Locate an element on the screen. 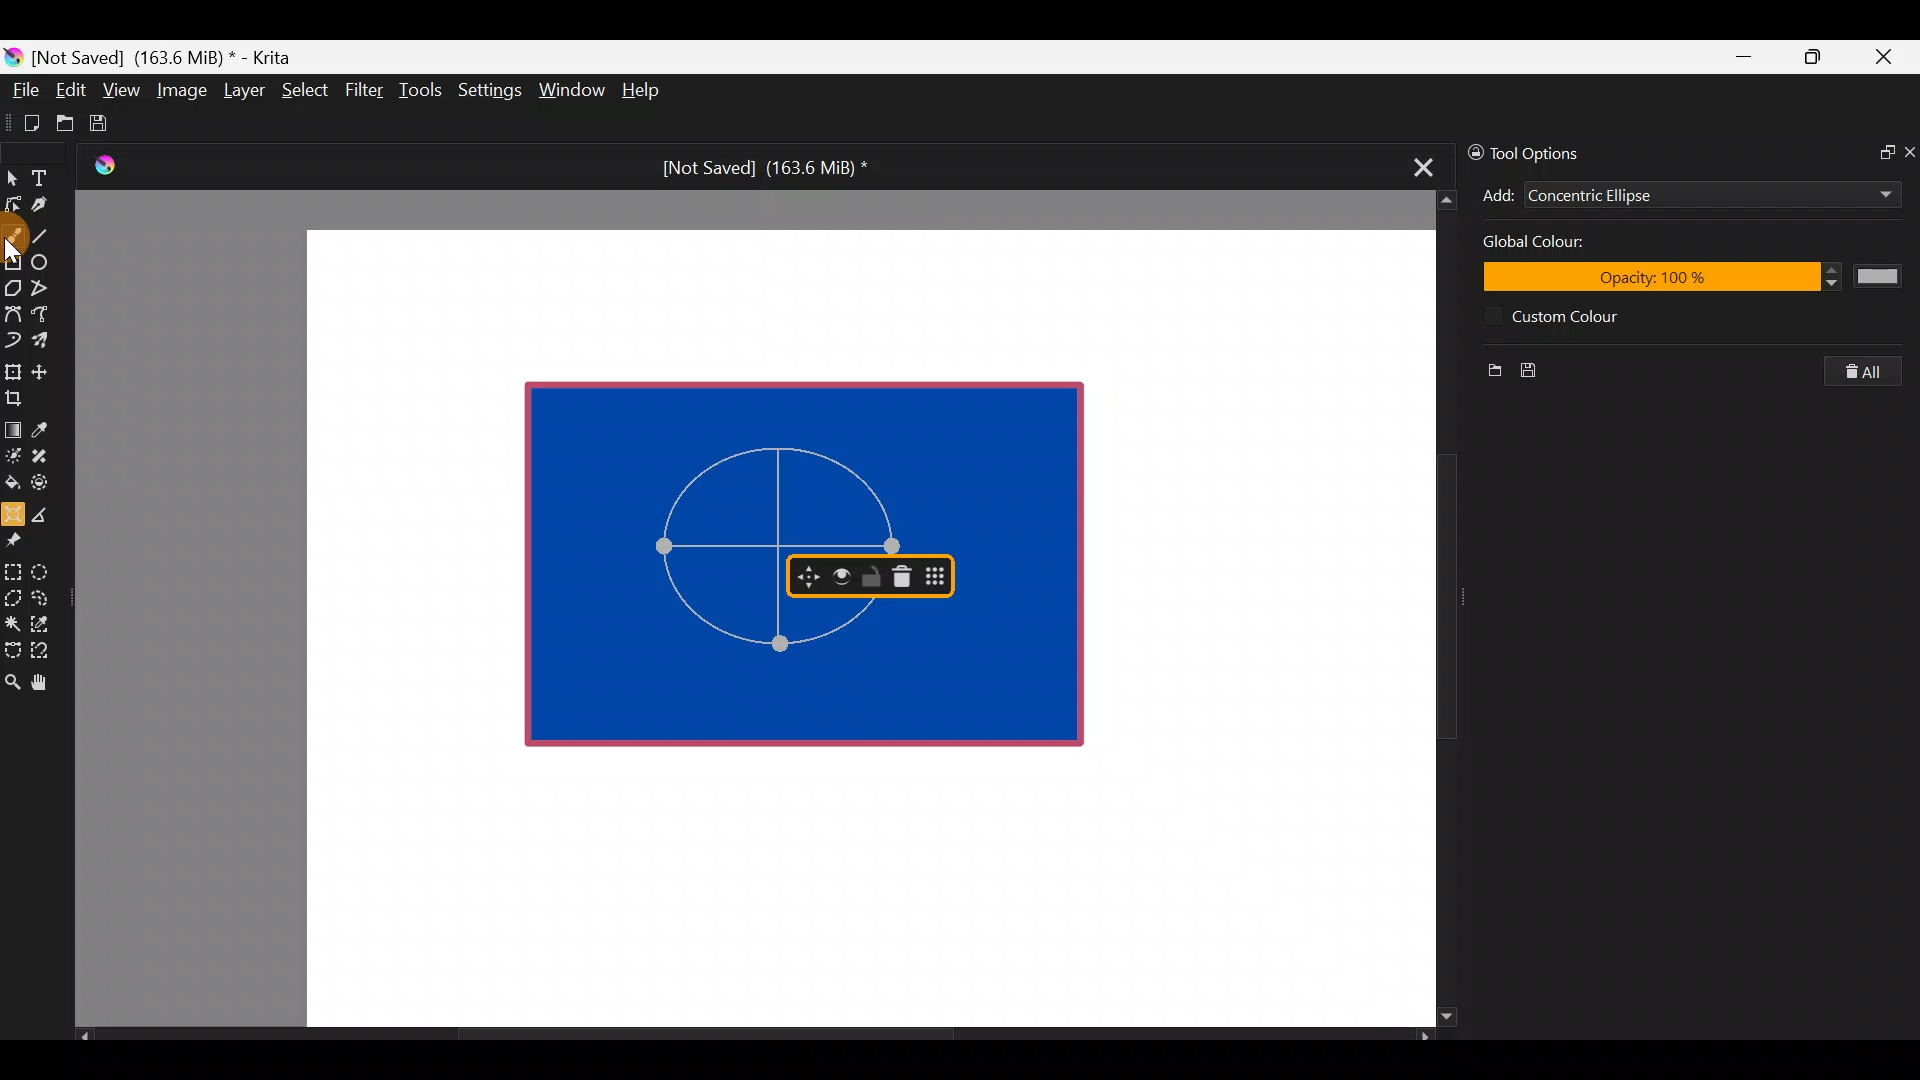  Select is located at coordinates (306, 88).